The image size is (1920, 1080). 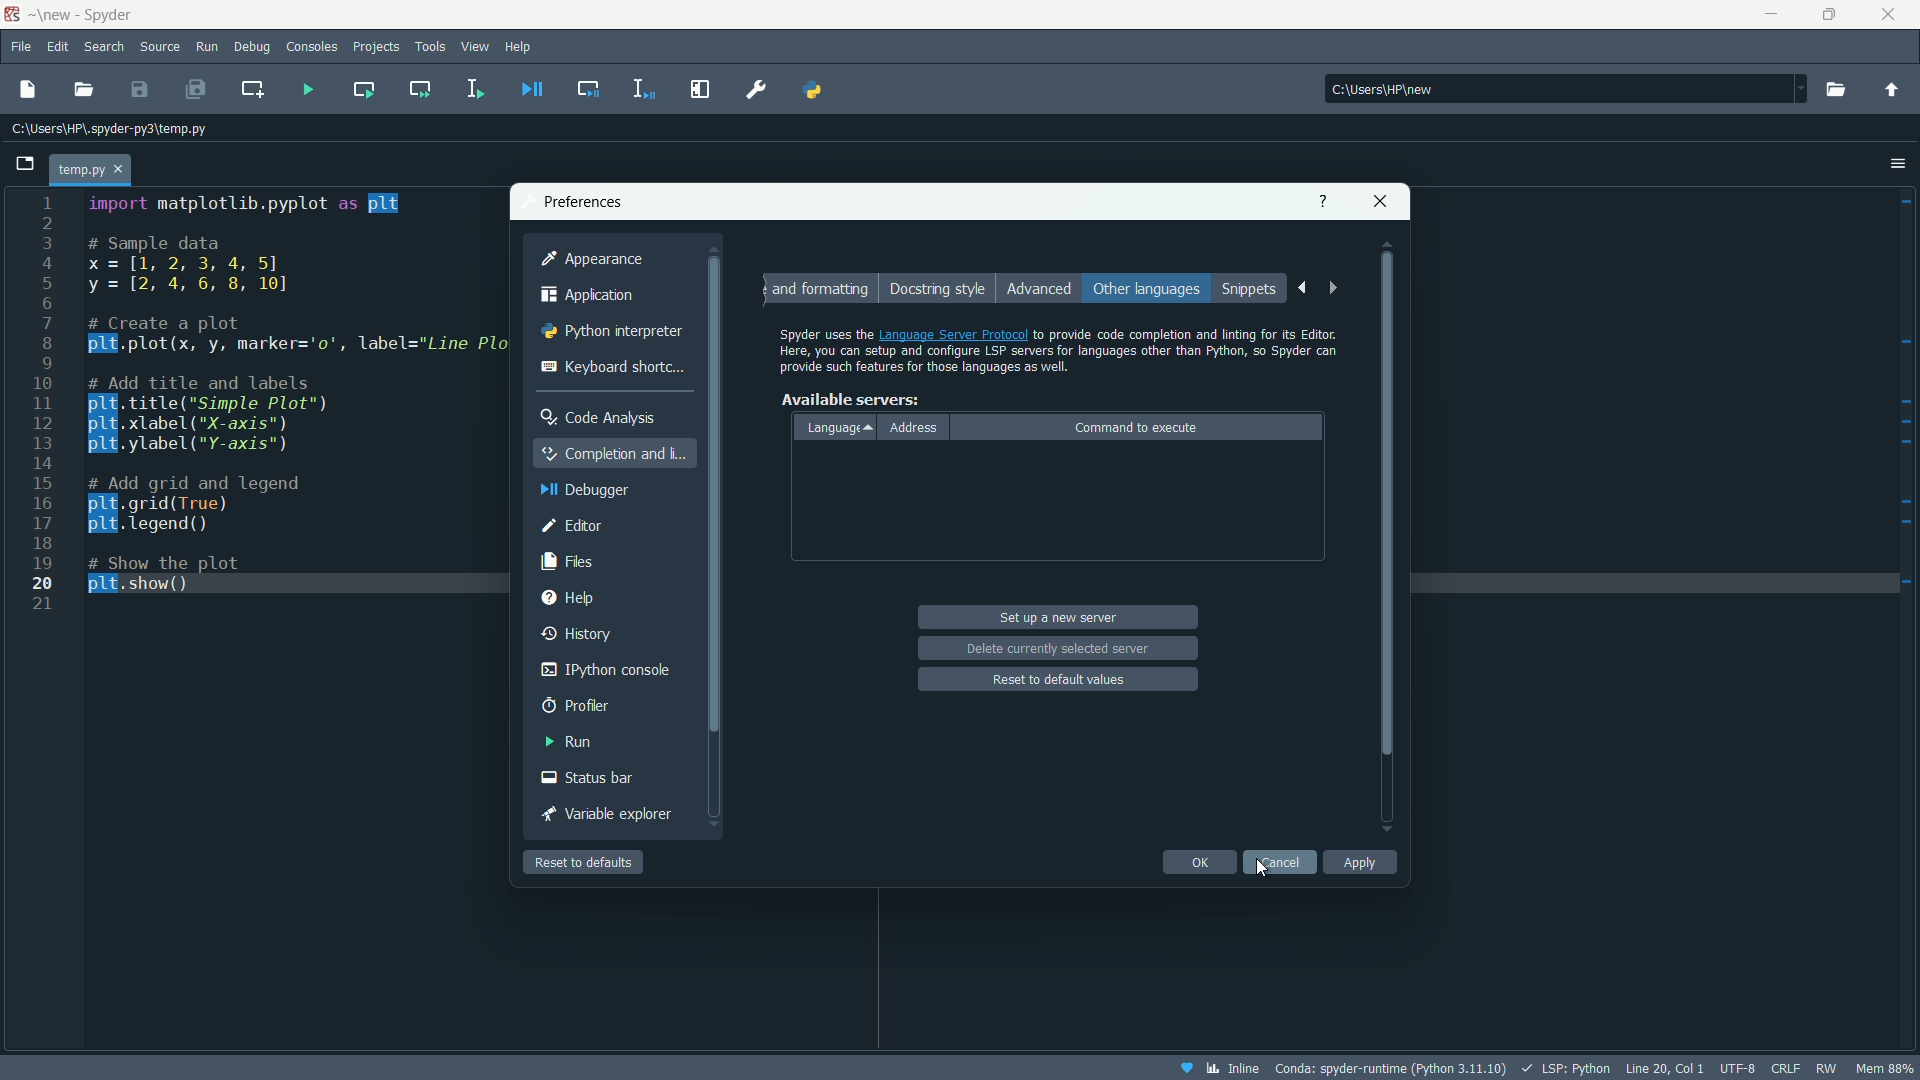 What do you see at coordinates (313, 47) in the screenshot?
I see `consoles` at bounding box center [313, 47].